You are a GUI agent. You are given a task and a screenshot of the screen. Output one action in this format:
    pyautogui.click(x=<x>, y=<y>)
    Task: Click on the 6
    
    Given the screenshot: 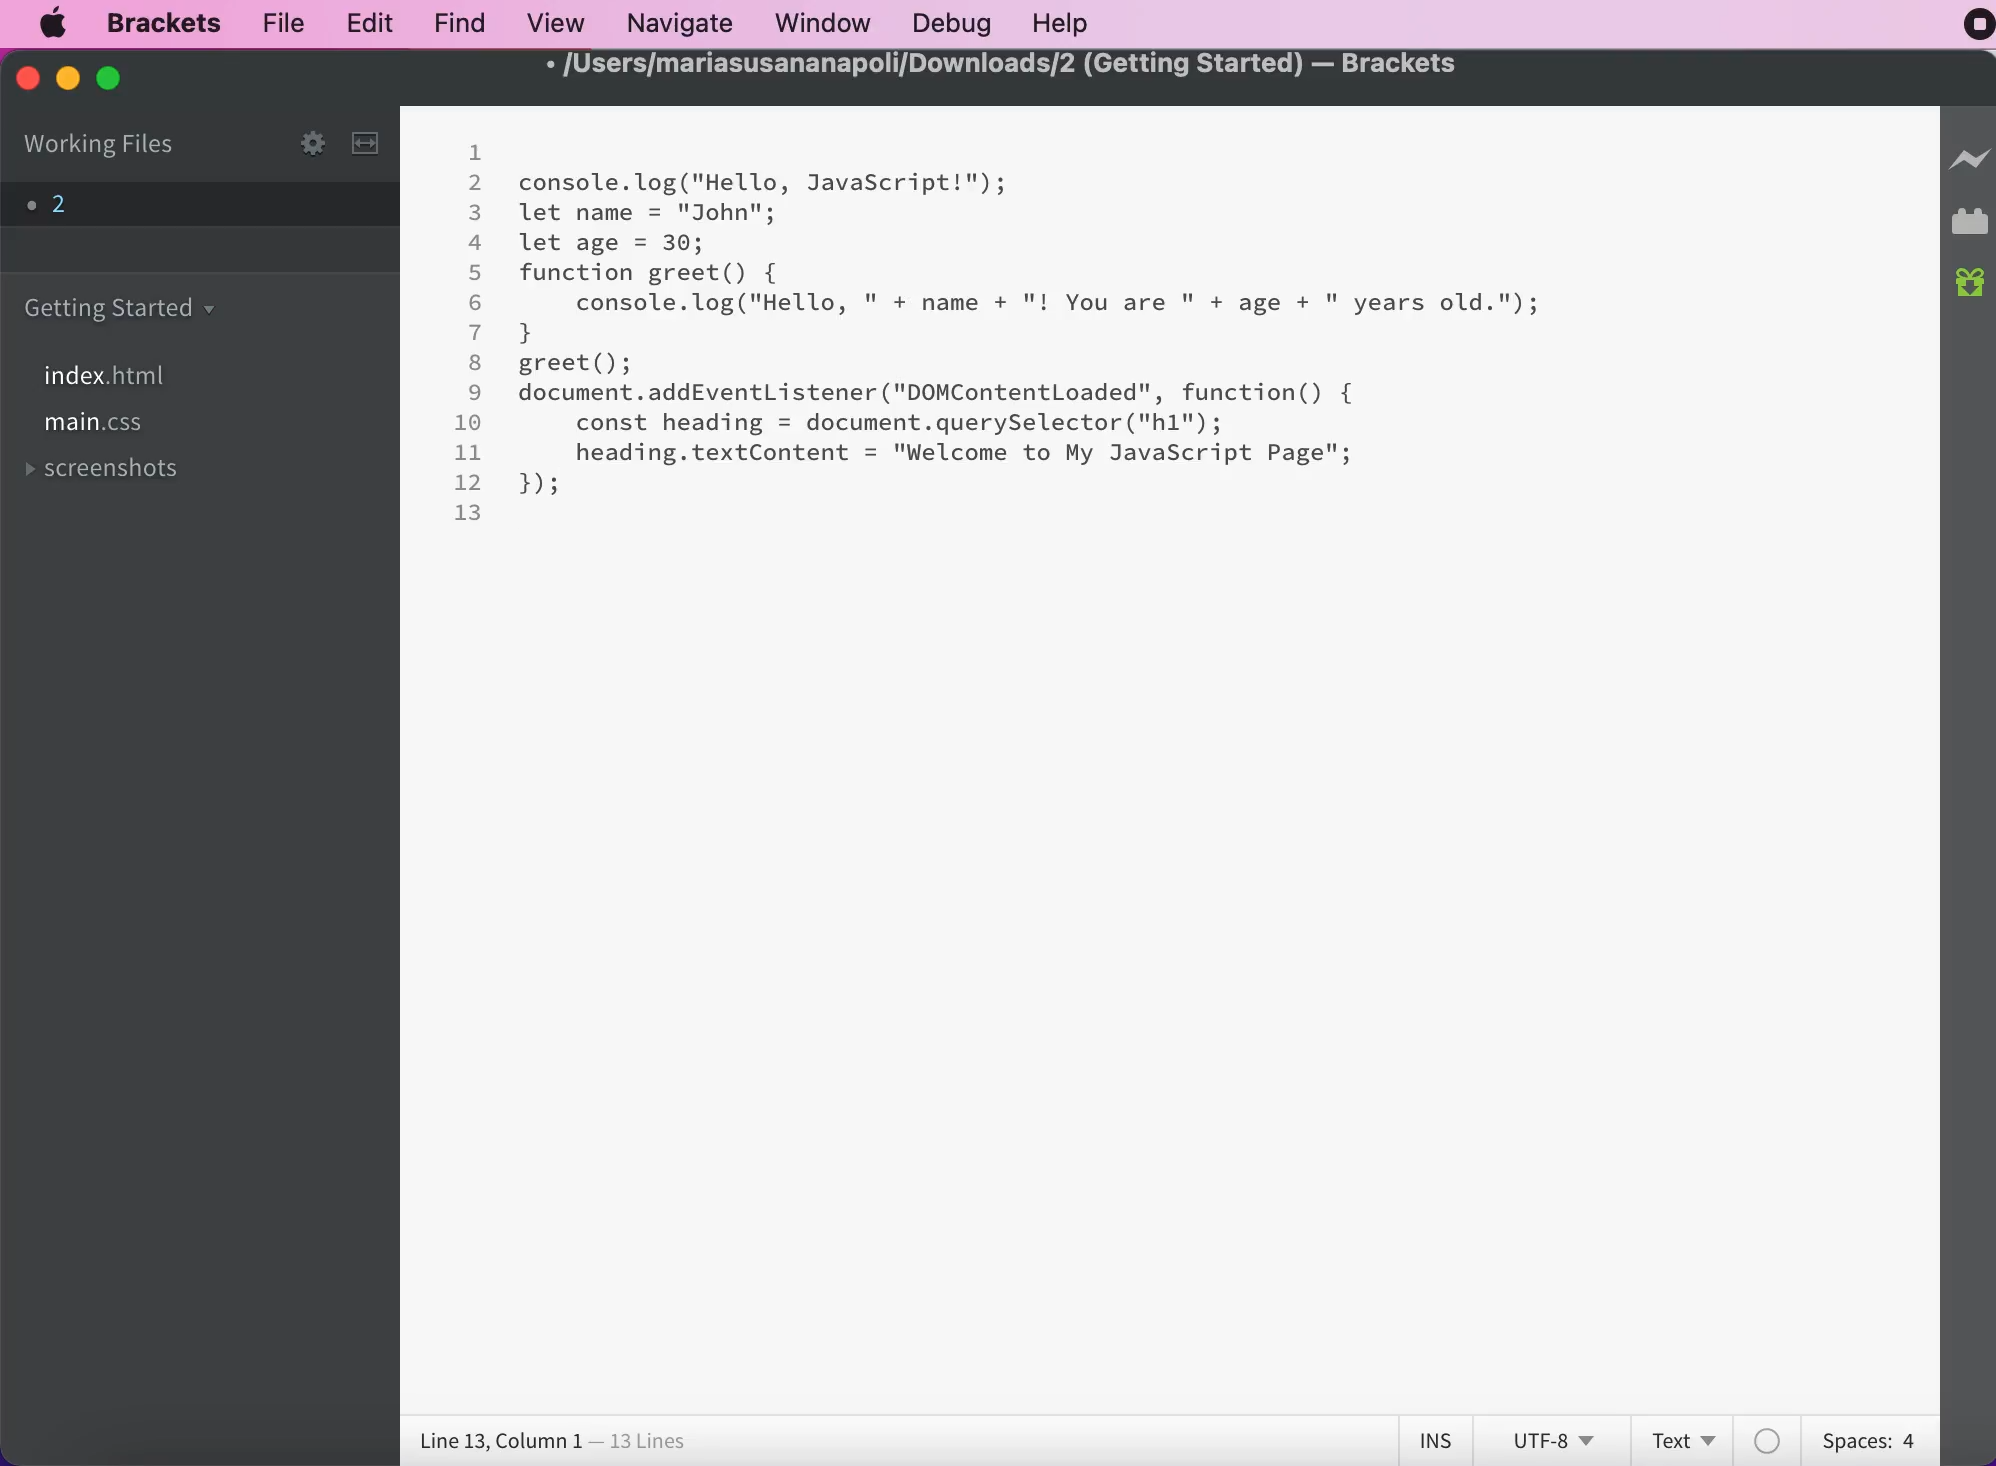 What is the action you would take?
    pyautogui.click(x=477, y=302)
    